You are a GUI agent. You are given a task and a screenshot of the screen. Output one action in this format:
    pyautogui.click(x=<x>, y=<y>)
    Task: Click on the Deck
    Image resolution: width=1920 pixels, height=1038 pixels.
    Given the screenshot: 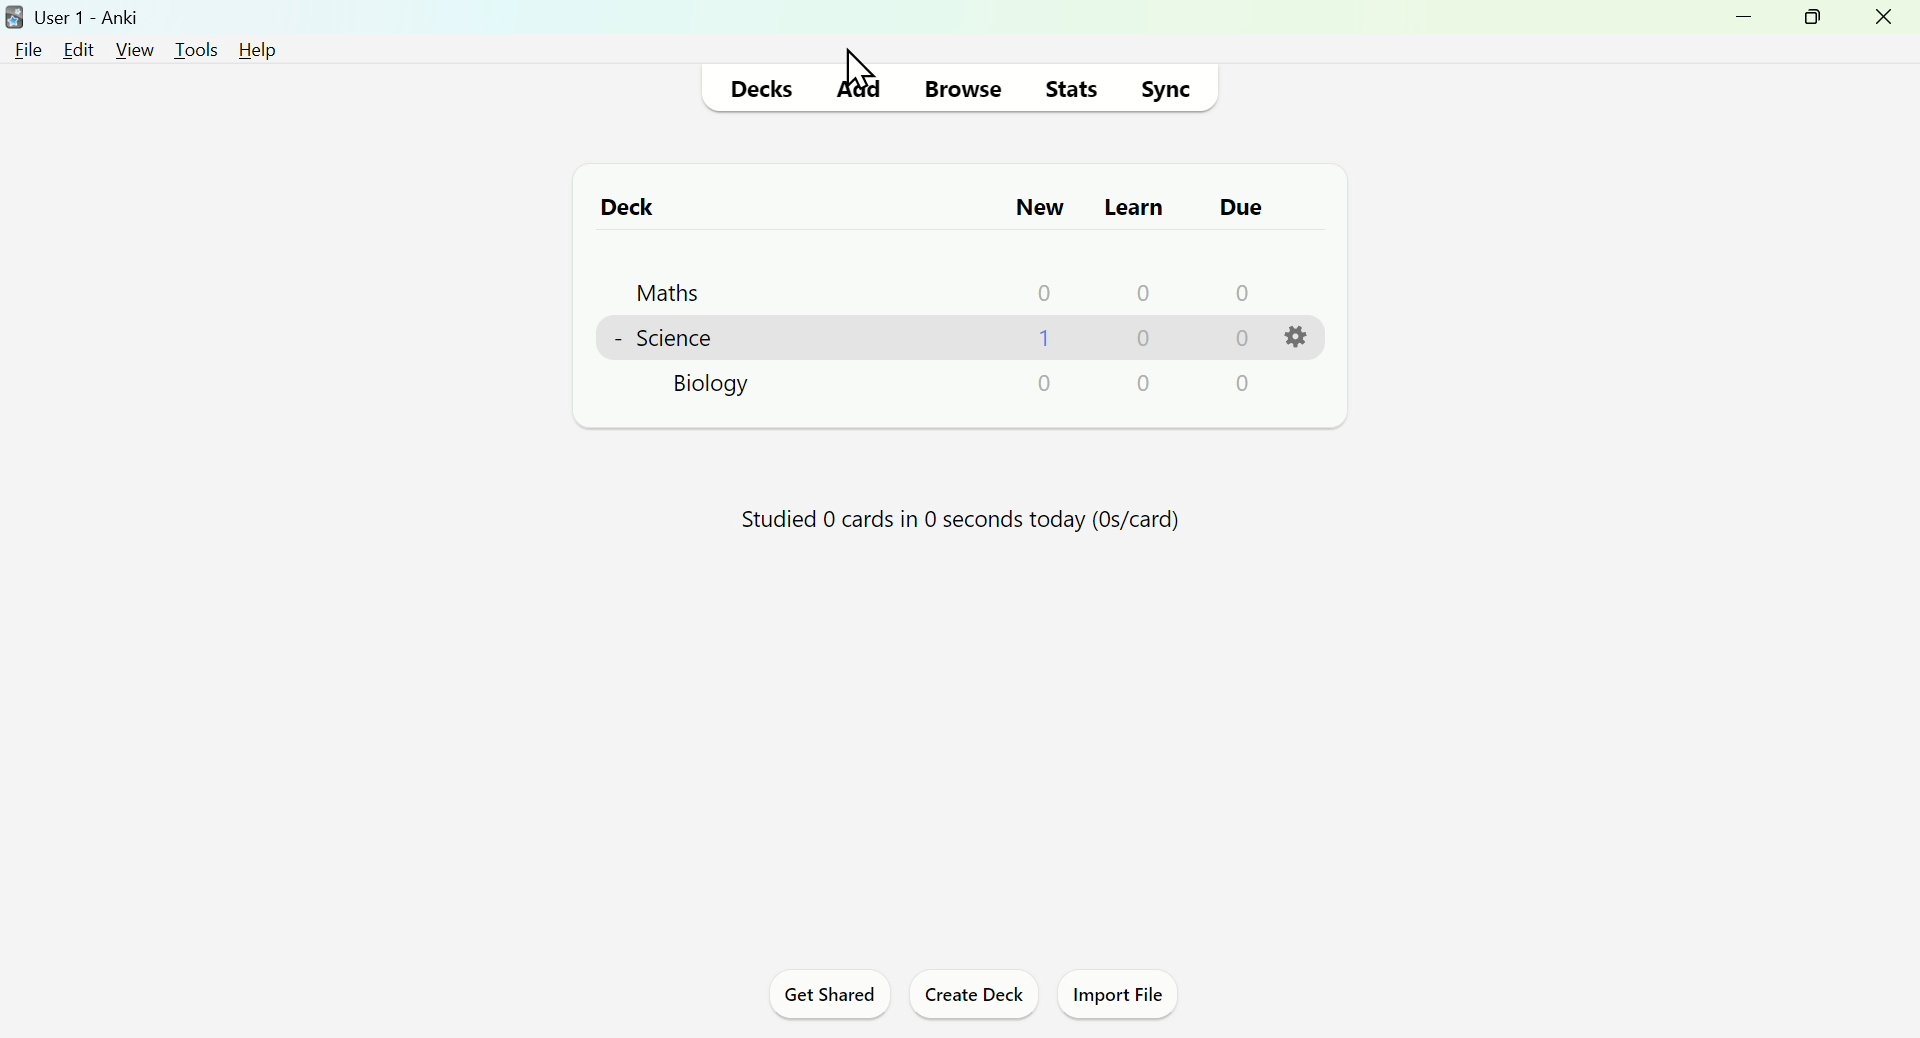 What is the action you would take?
    pyautogui.click(x=626, y=210)
    